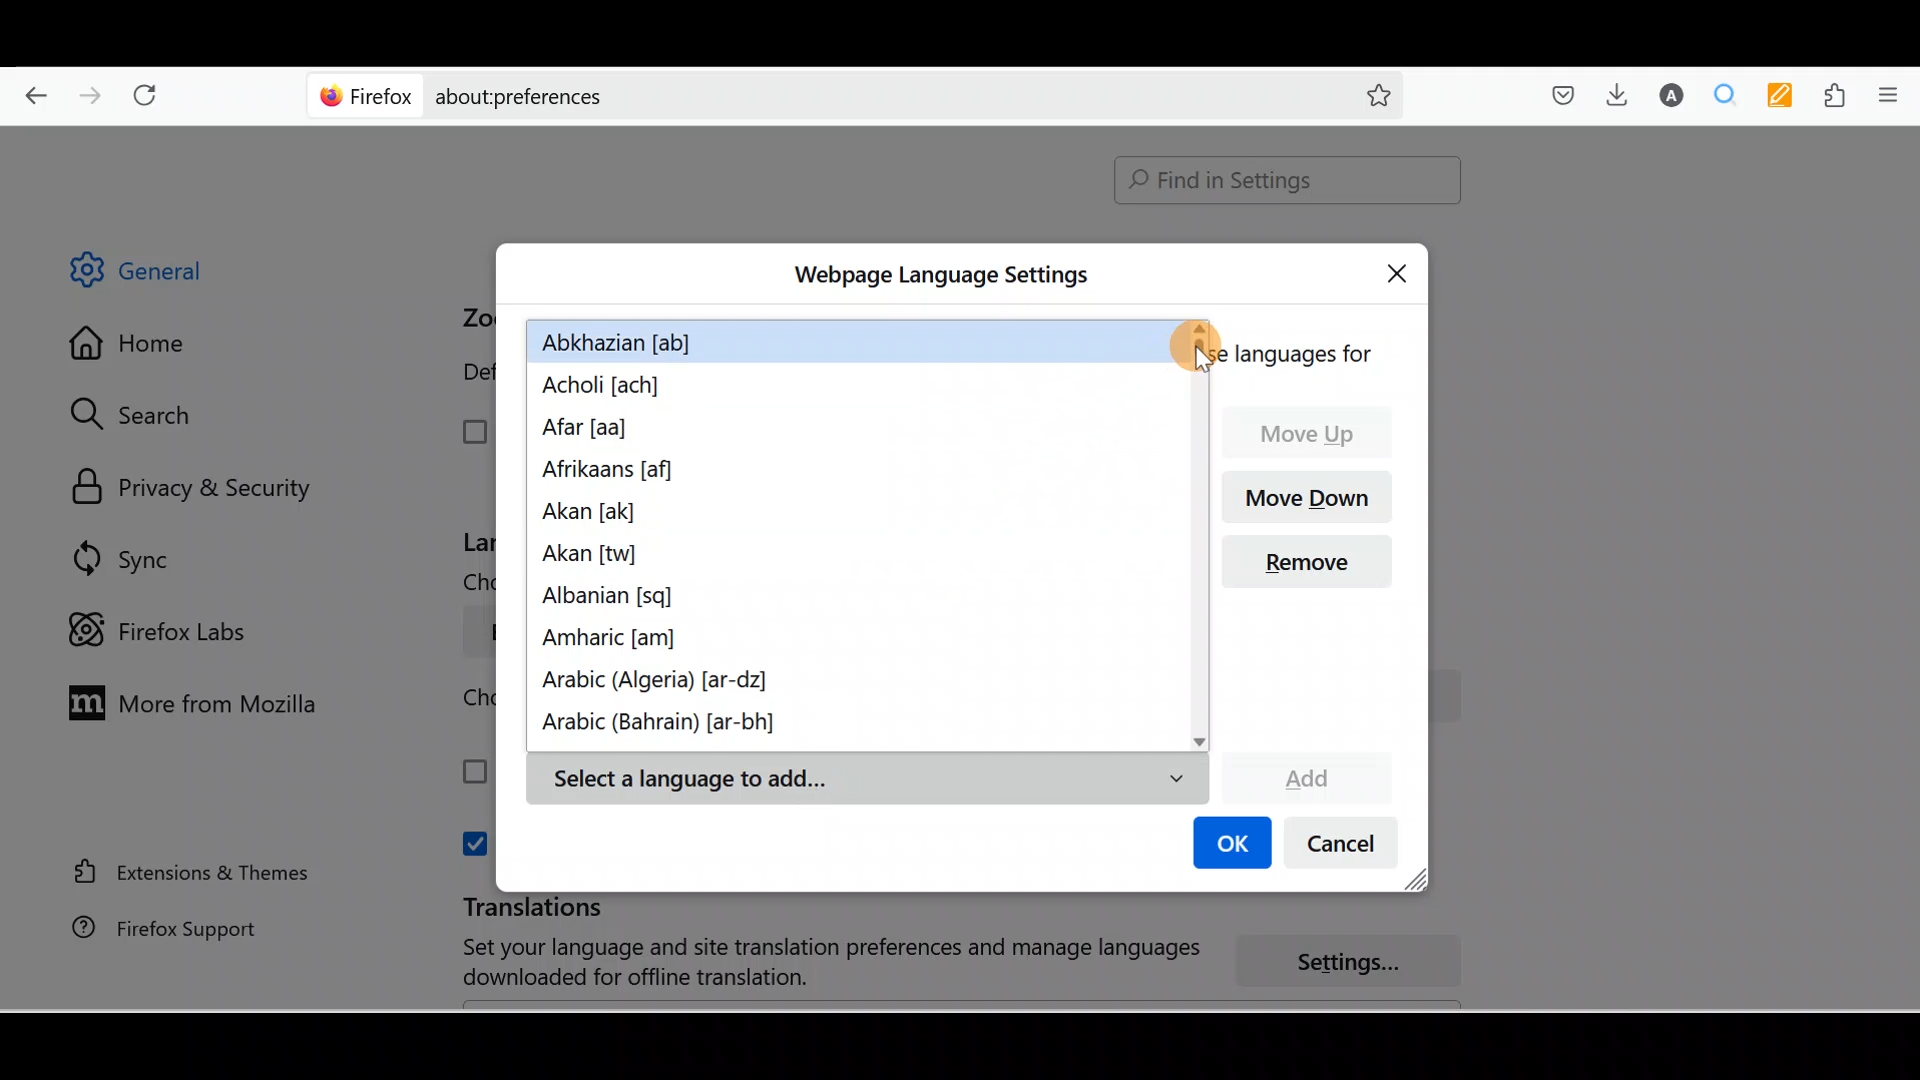 Image resolution: width=1920 pixels, height=1080 pixels. Describe the element at coordinates (589, 430) in the screenshot. I see `Afar [aa]` at that location.